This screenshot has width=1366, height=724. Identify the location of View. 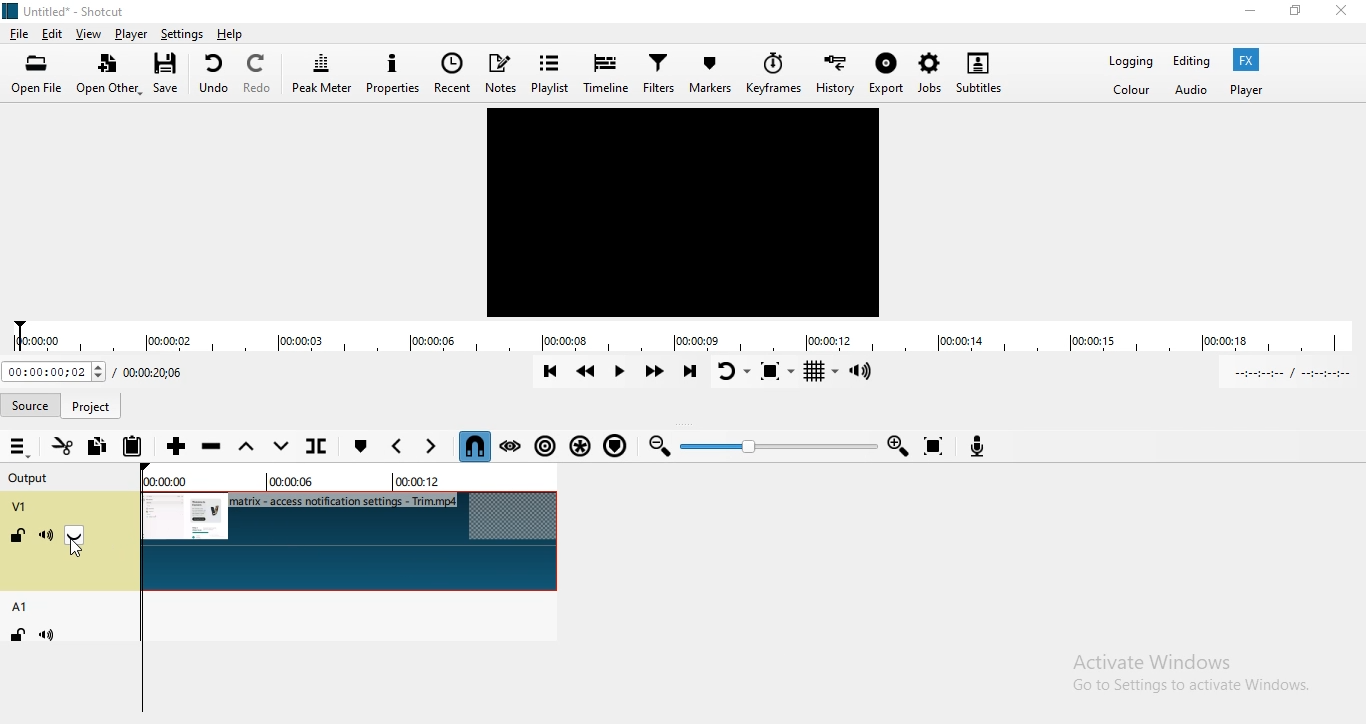
(90, 34).